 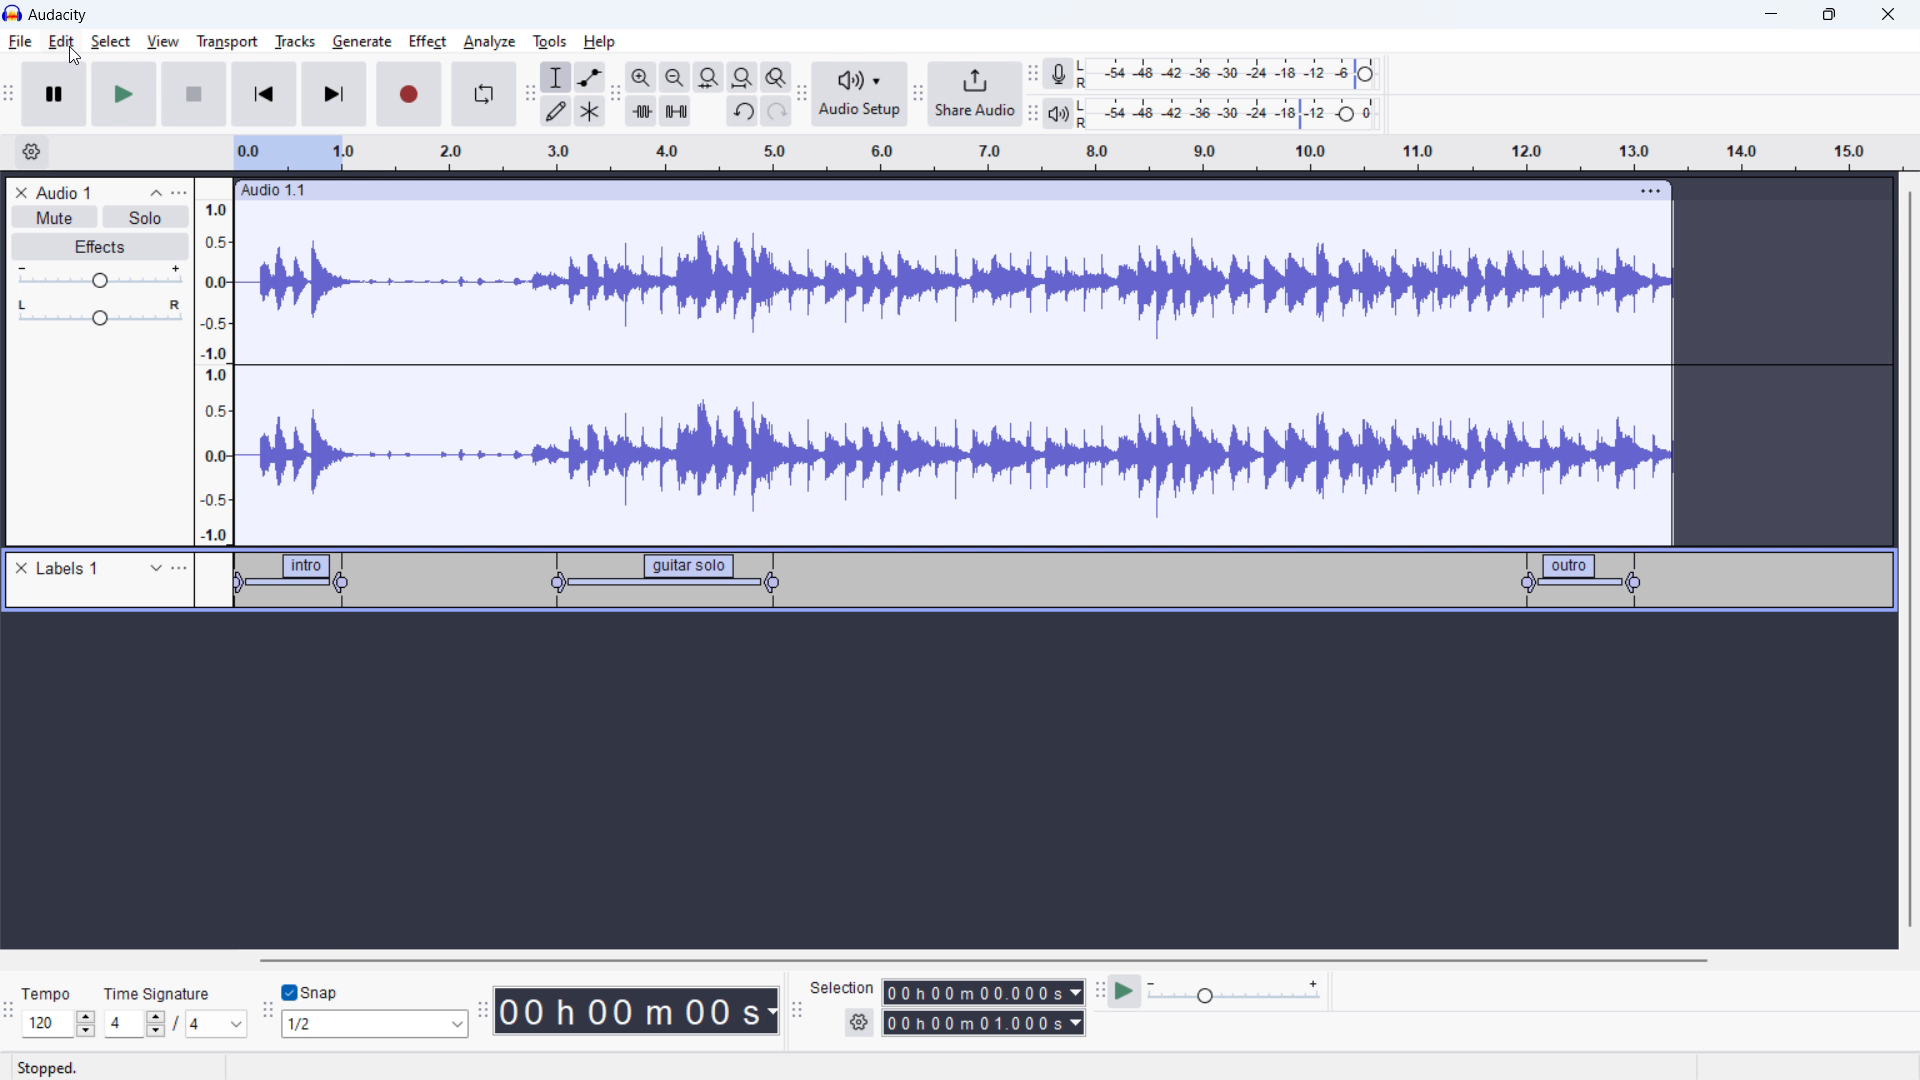 I want to click on selection toolbar, so click(x=794, y=1011).